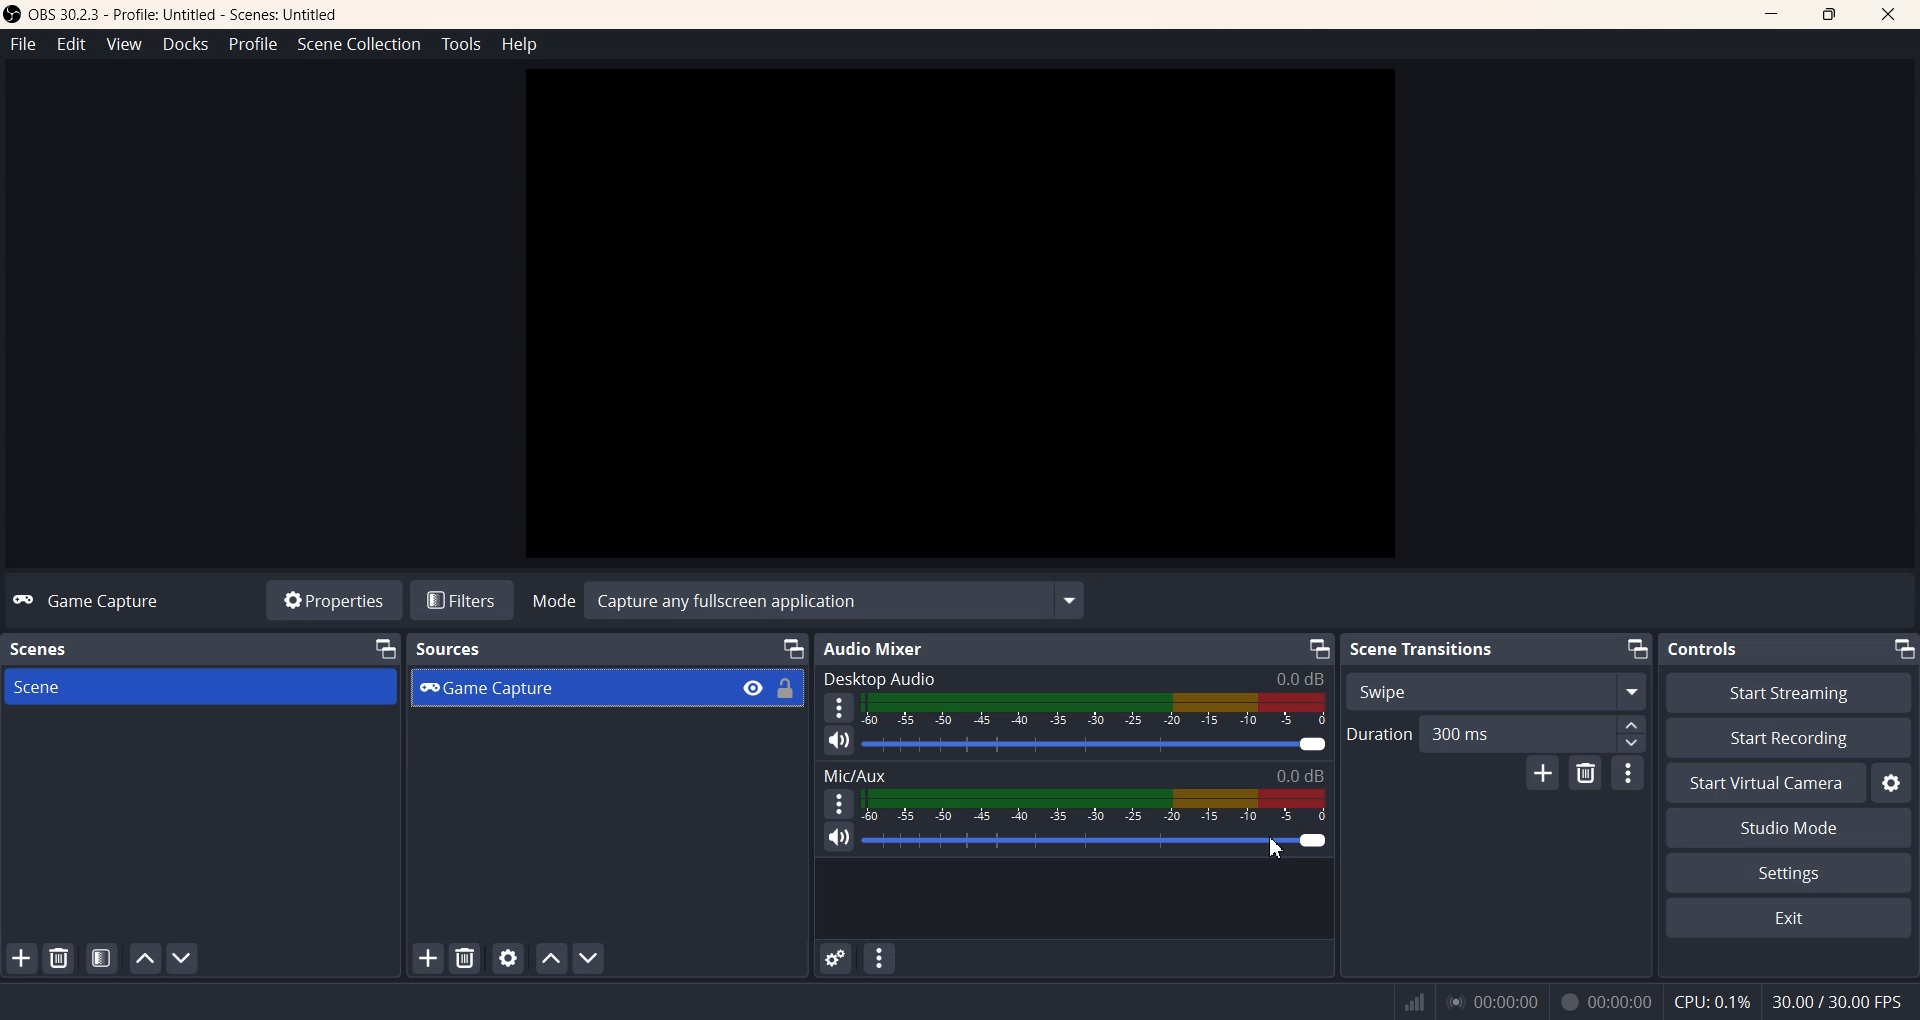  I want to click on Start streaming, so click(1791, 692).